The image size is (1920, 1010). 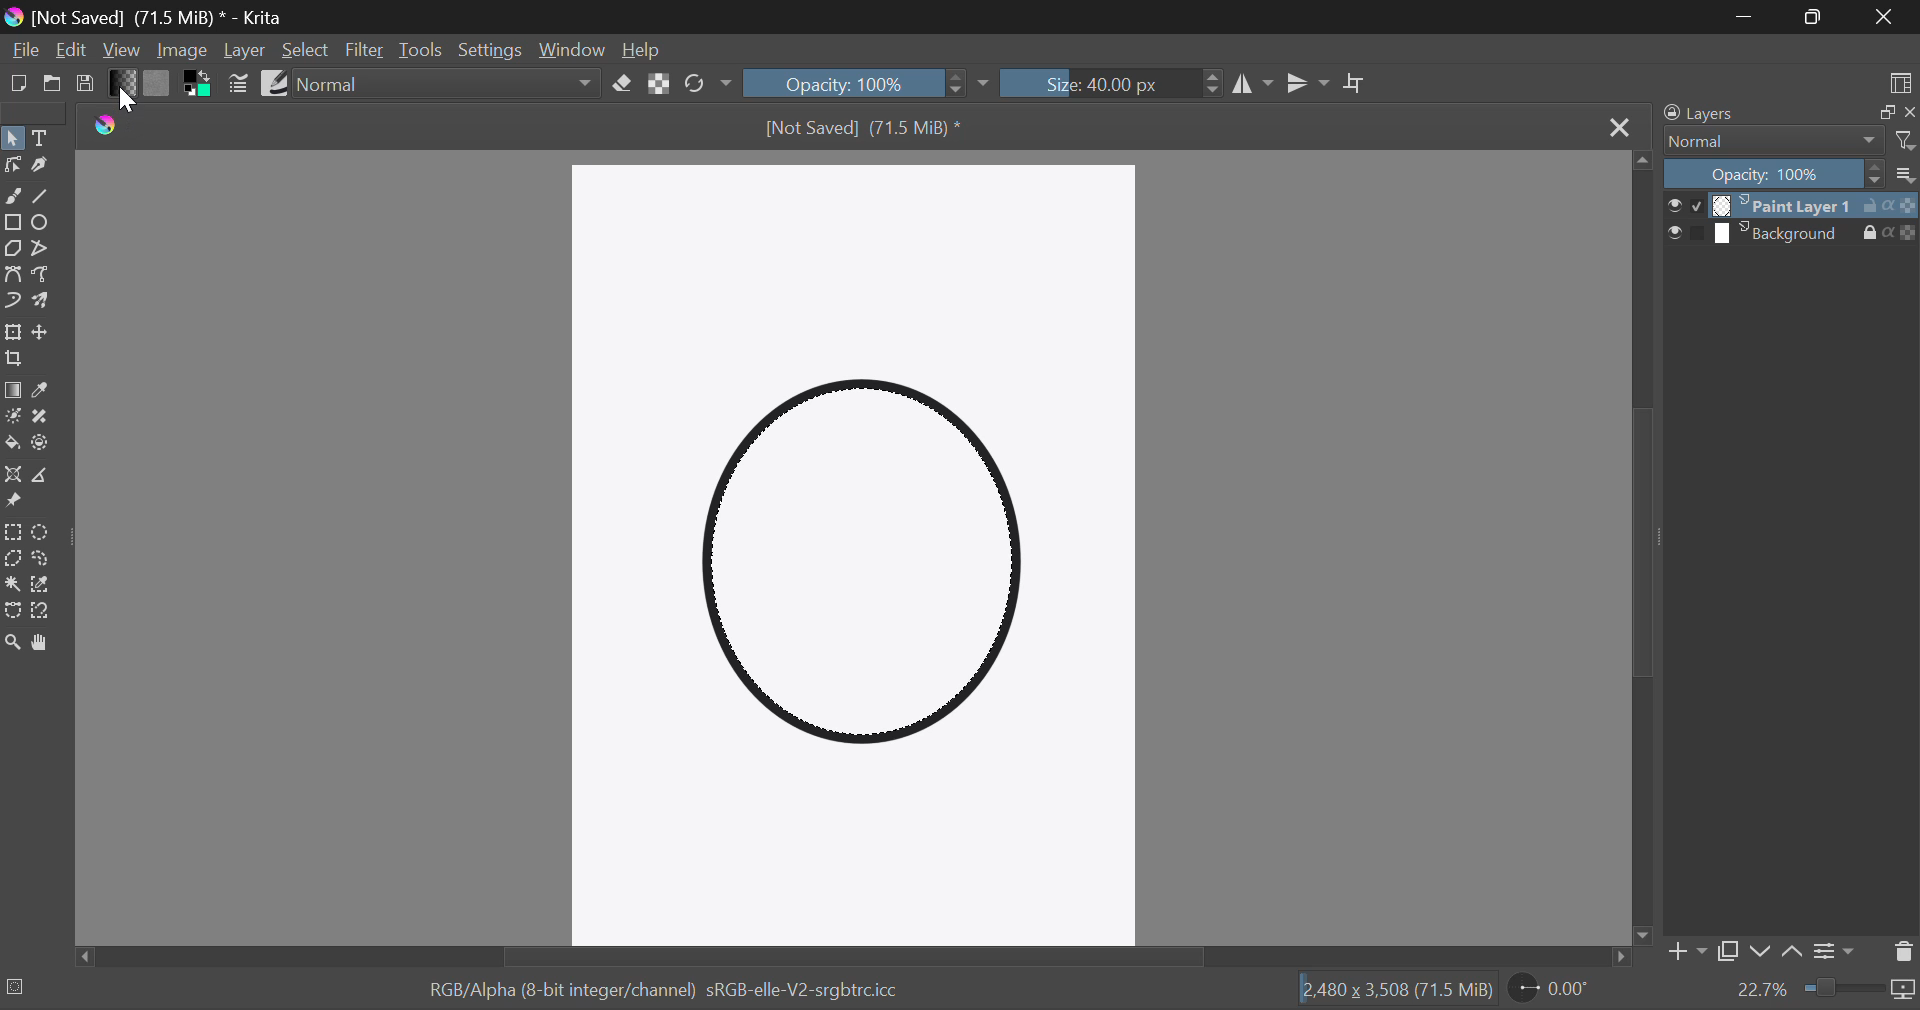 What do you see at coordinates (1889, 206) in the screenshot?
I see `actions` at bounding box center [1889, 206].